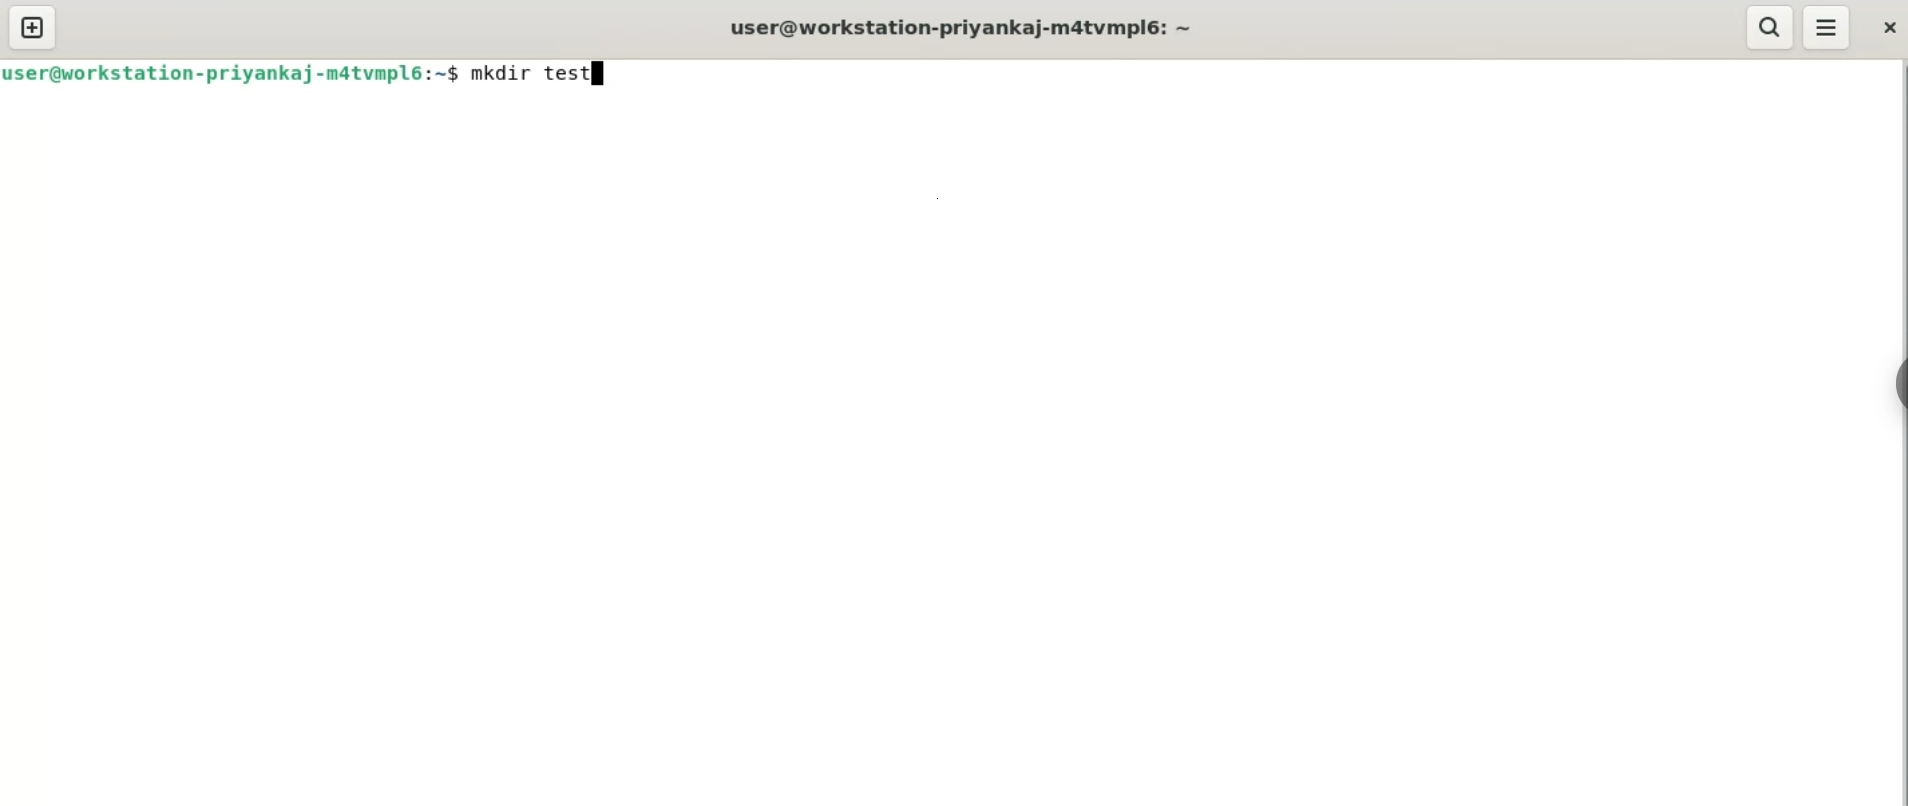  I want to click on cursor, so click(591, 78).